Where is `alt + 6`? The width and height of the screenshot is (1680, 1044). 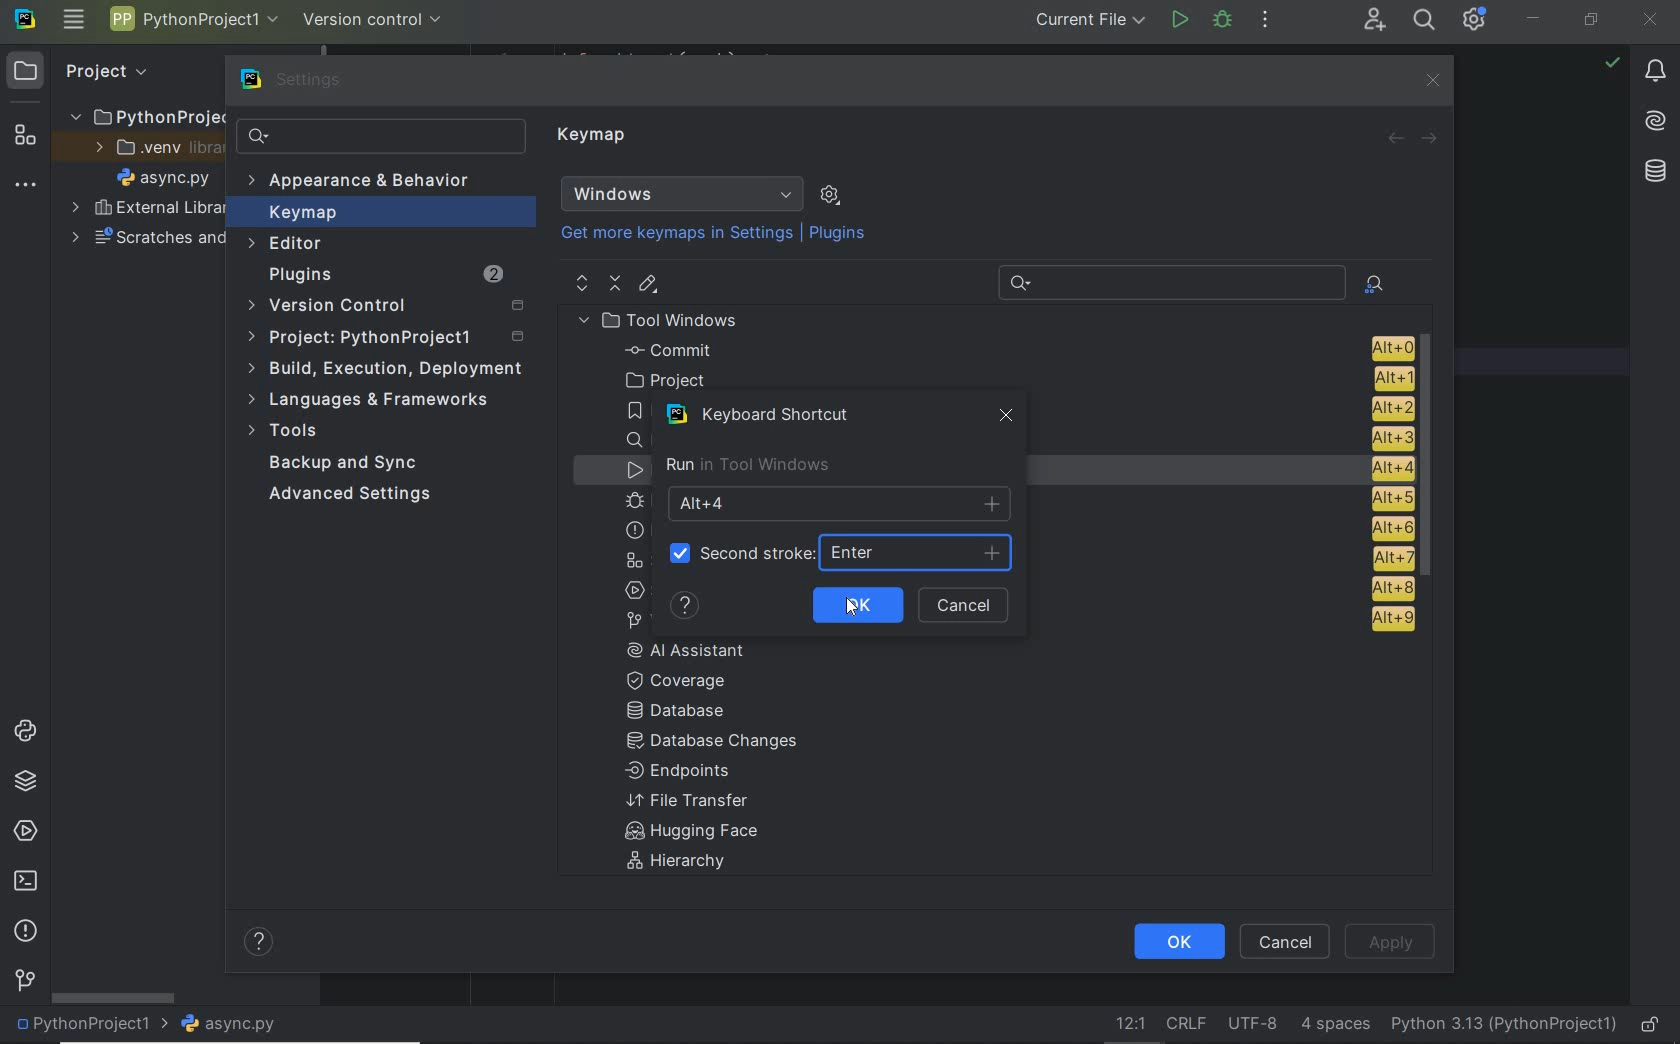
alt + 6 is located at coordinates (1390, 529).